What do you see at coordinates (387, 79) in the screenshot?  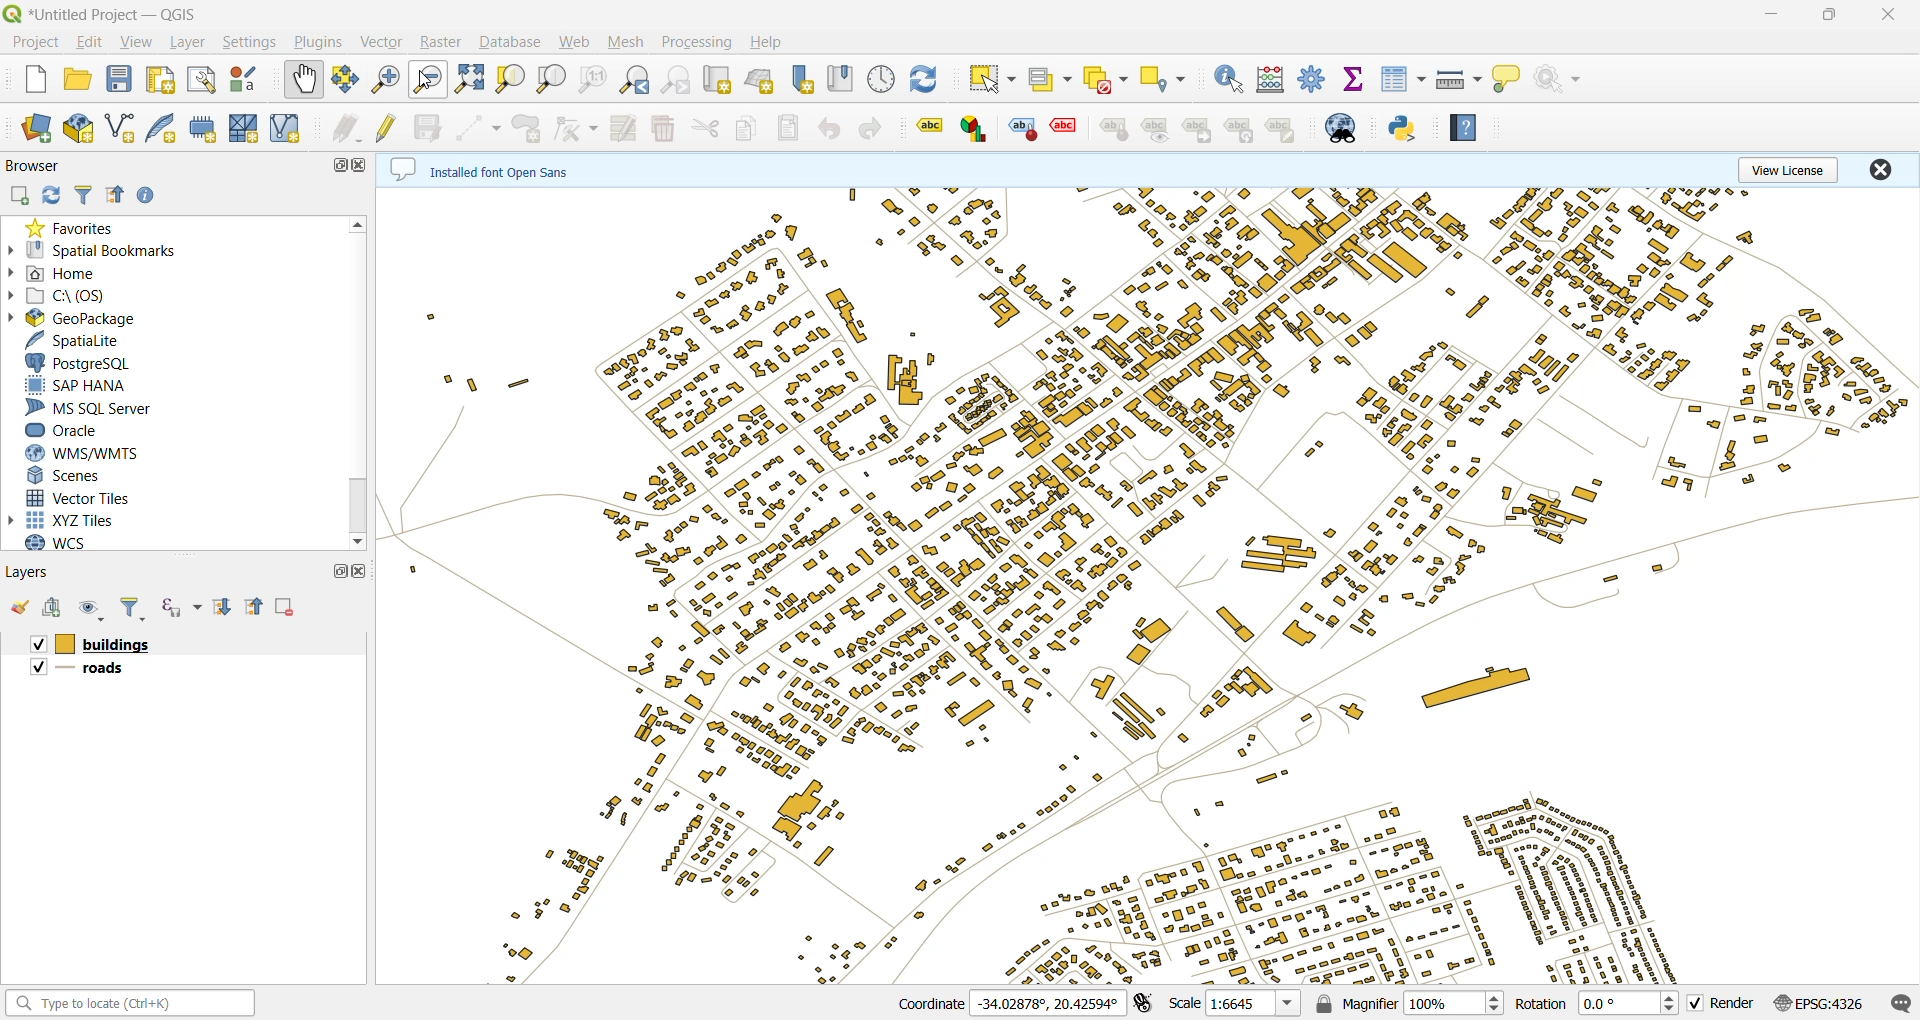 I see `zoom in` at bounding box center [387, 79].